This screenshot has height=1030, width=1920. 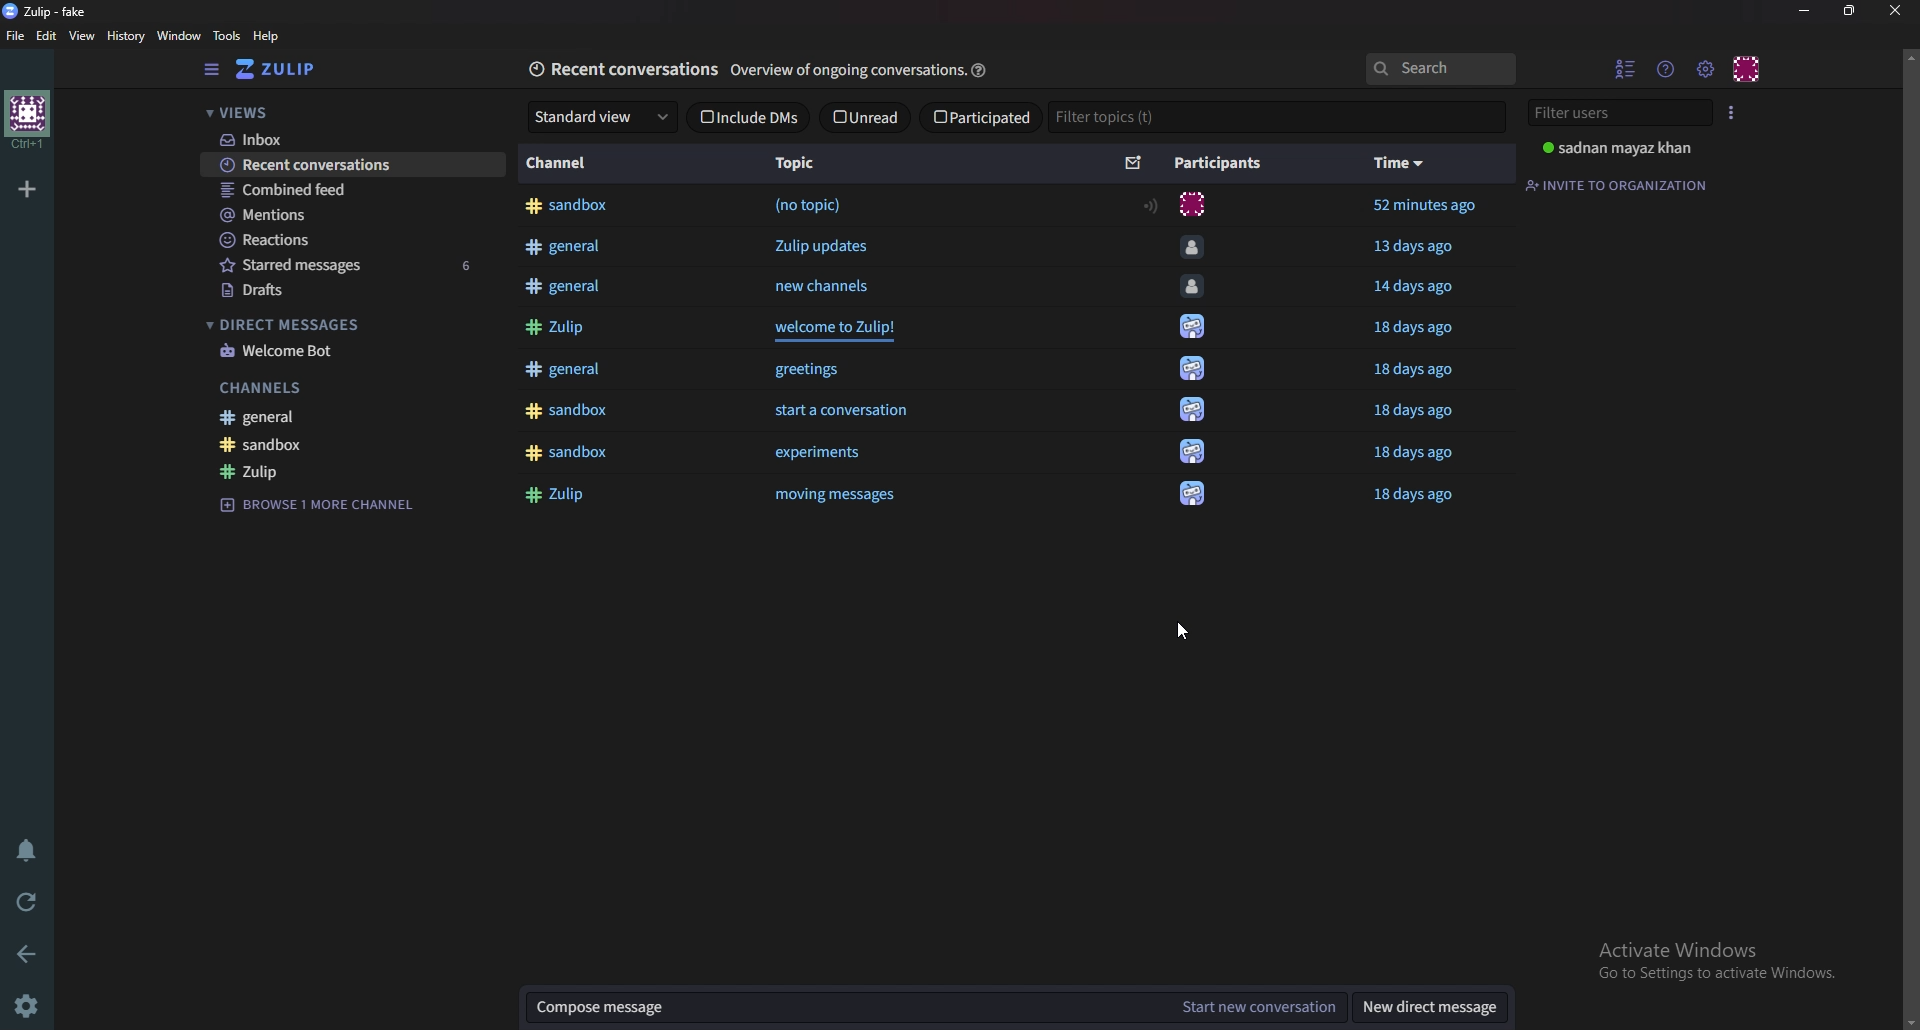 What do you see at coordinates (1613, 114) in the screenshot?
I see `Filter users` at bounding box center [1613, 114].